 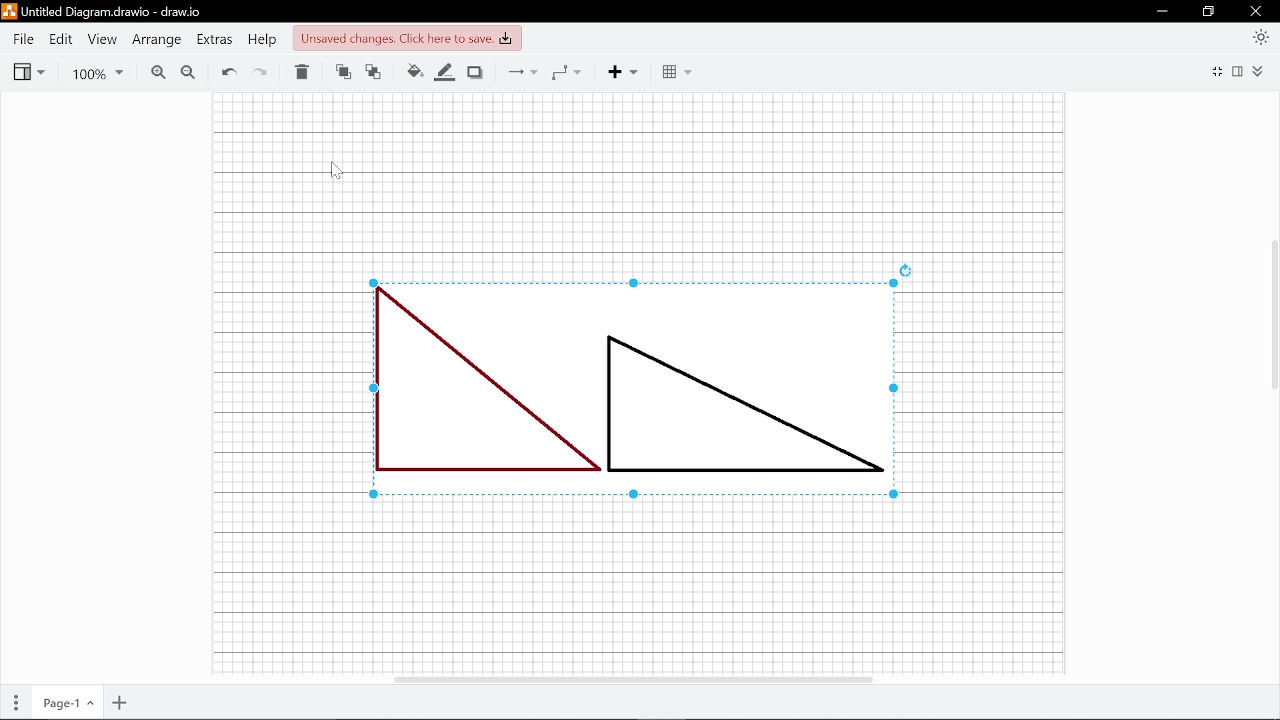 What do you see at coordinates (301, 73) in the screenshot?
I see `Delete` at bounding box center [301, 73].